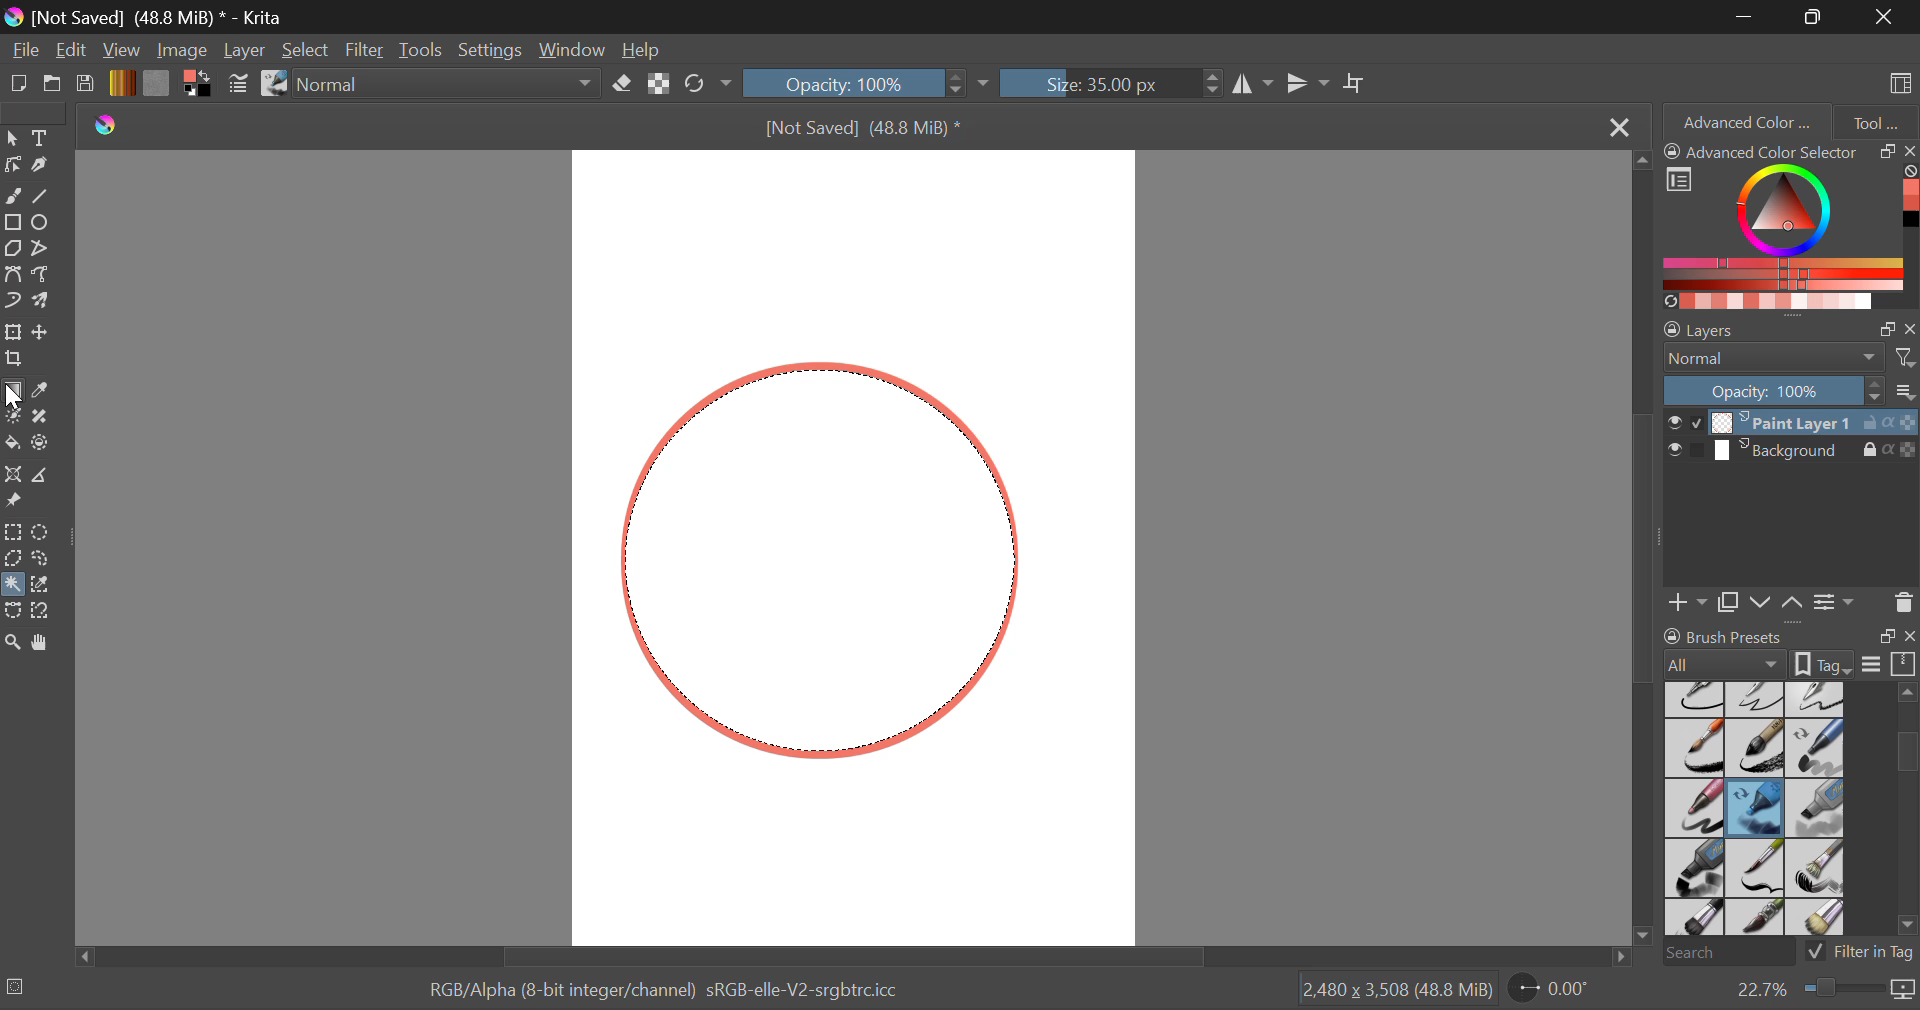 The width and height of the screenshot is (1920, 1010). I want to click on Restore Down, so click(1748, 16).